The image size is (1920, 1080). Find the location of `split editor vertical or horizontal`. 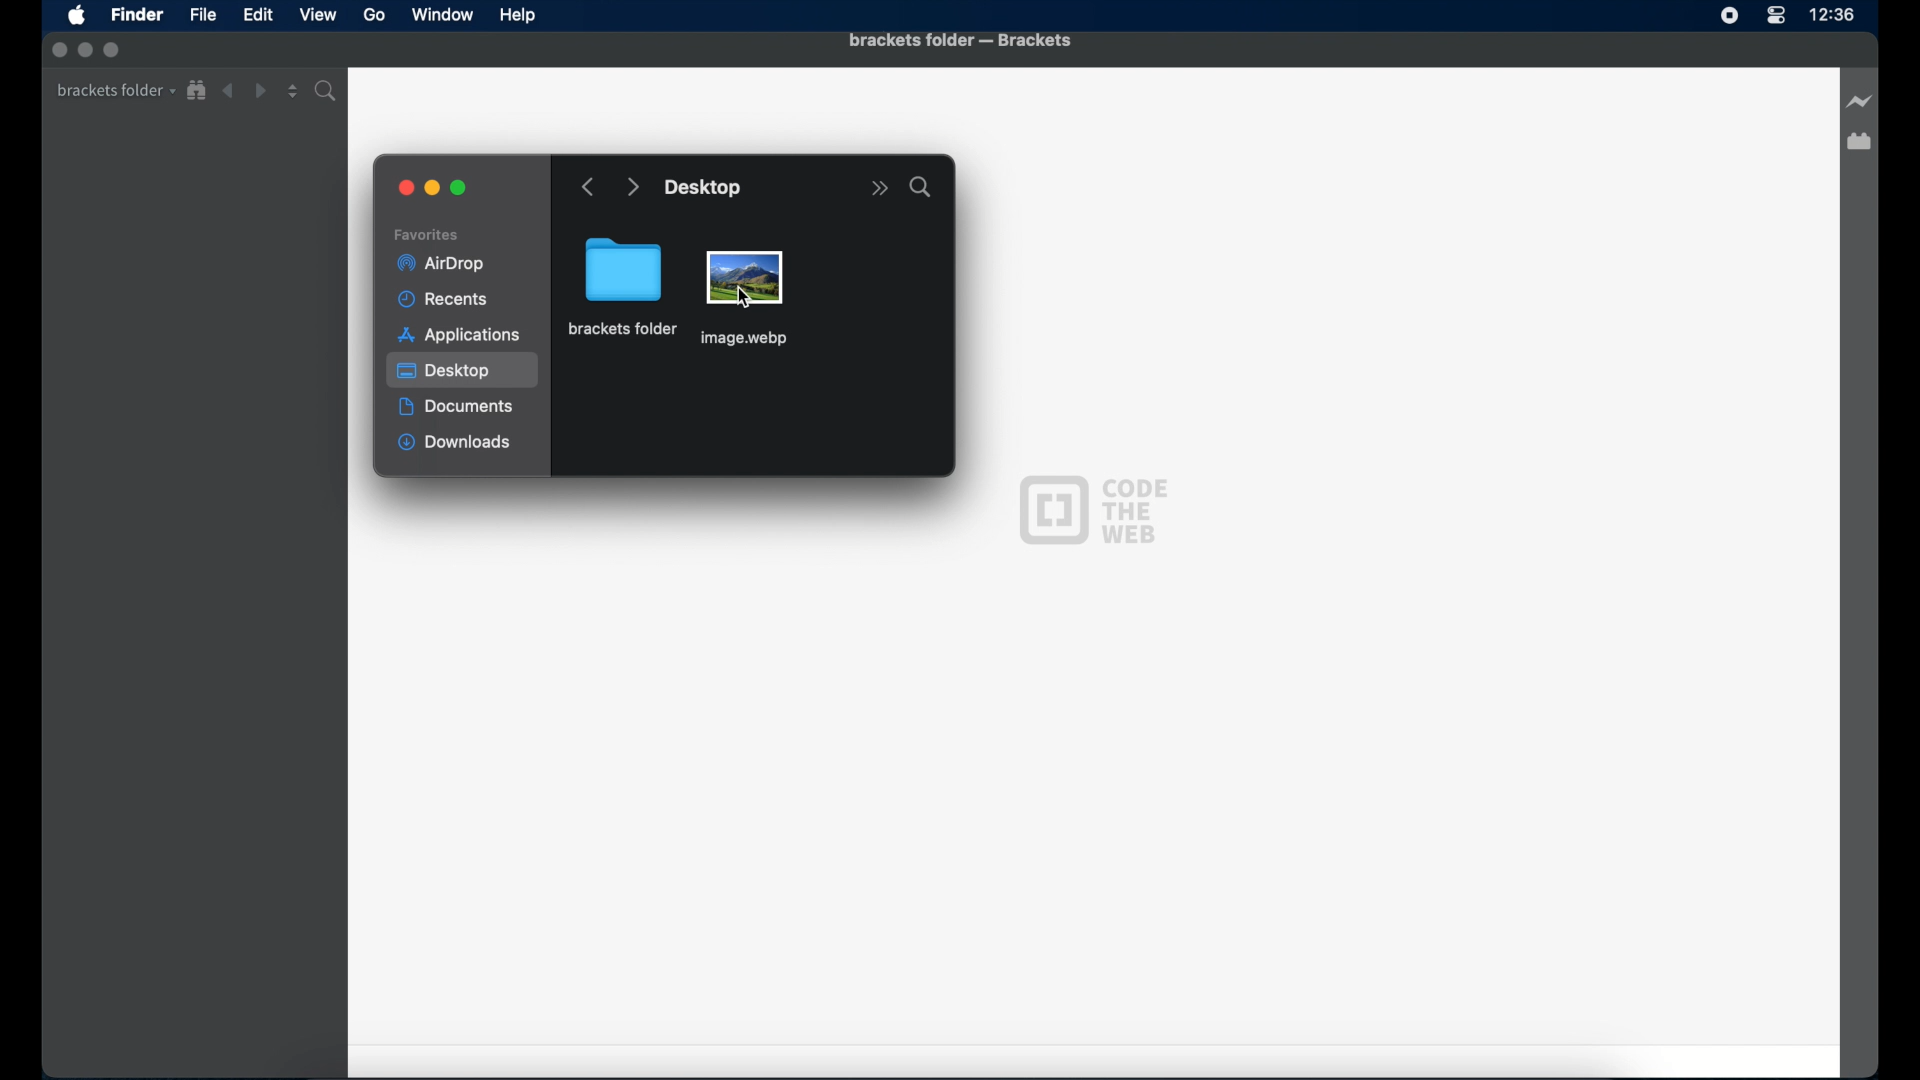

split editor vertical or horizontal is located at coordinates (293, 91).